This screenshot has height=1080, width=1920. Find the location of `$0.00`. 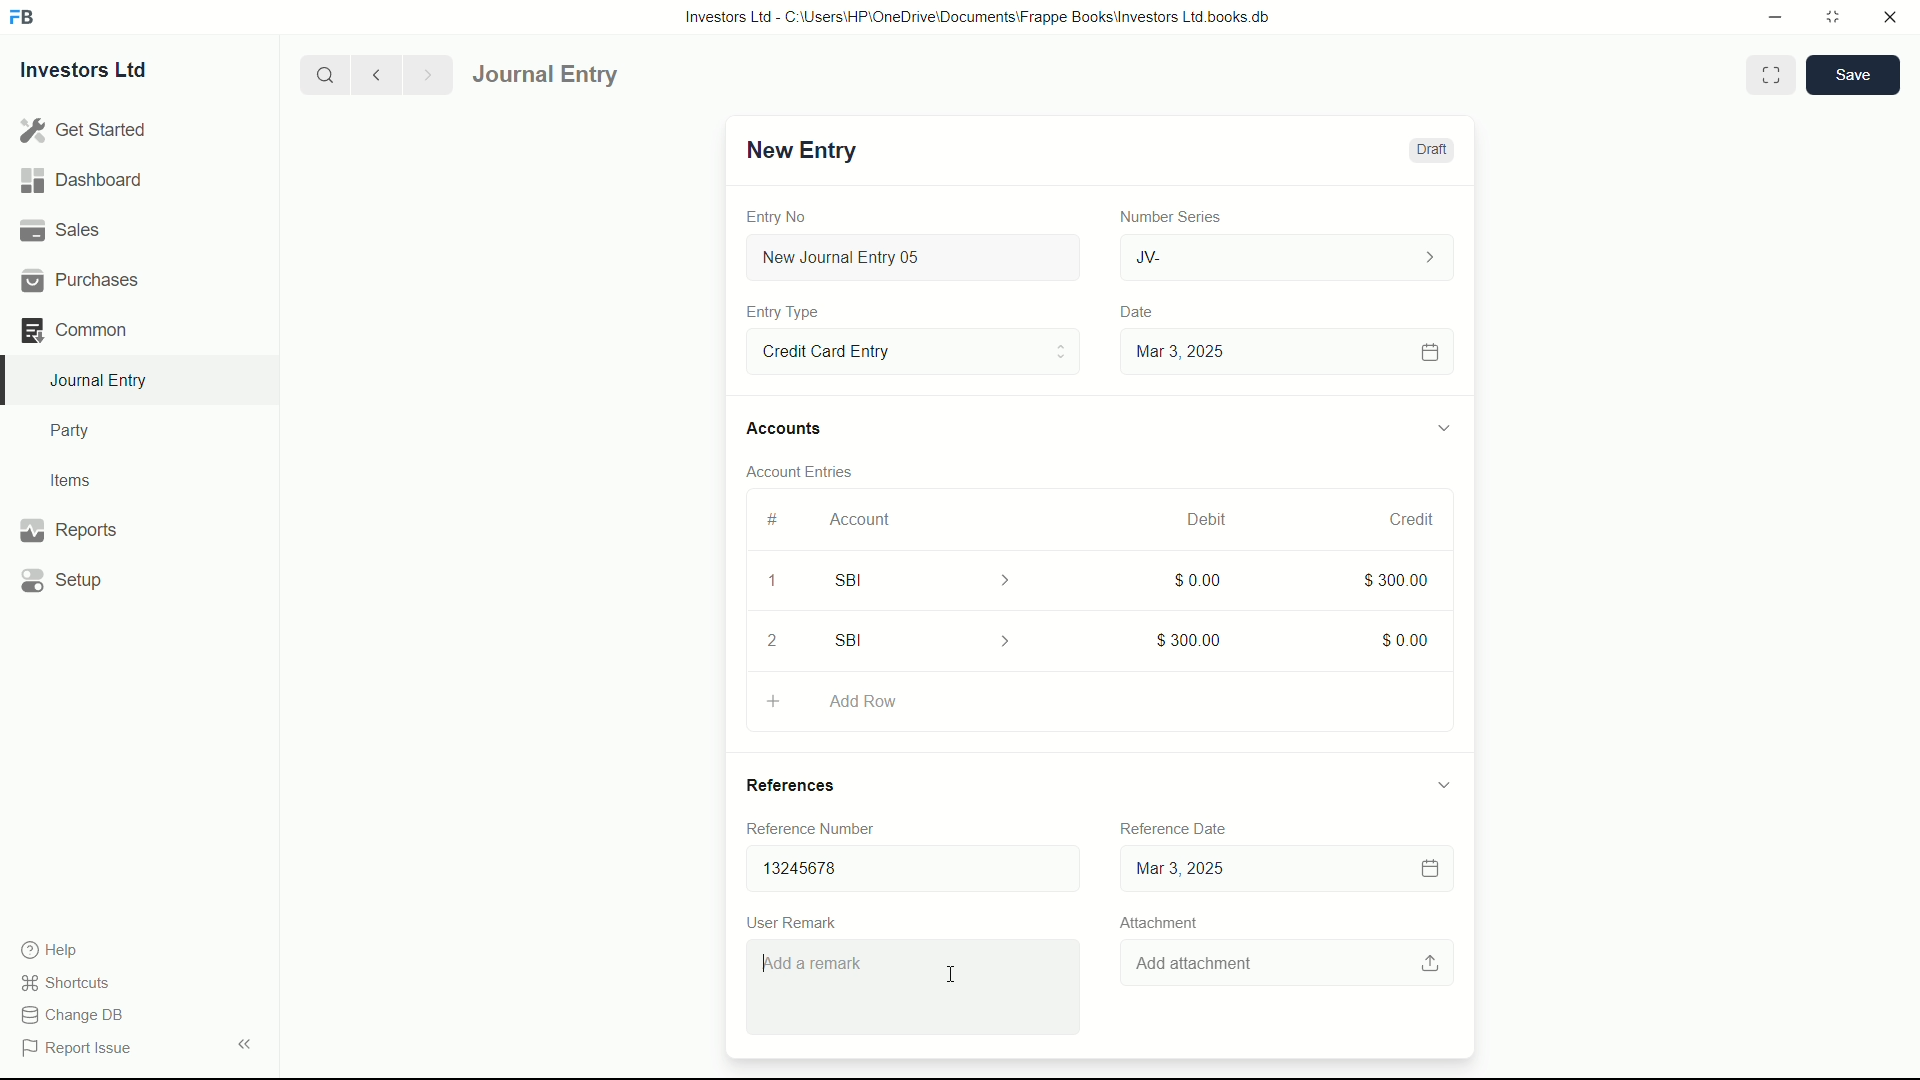

$0.00 is located at coordinates (1193, 579).